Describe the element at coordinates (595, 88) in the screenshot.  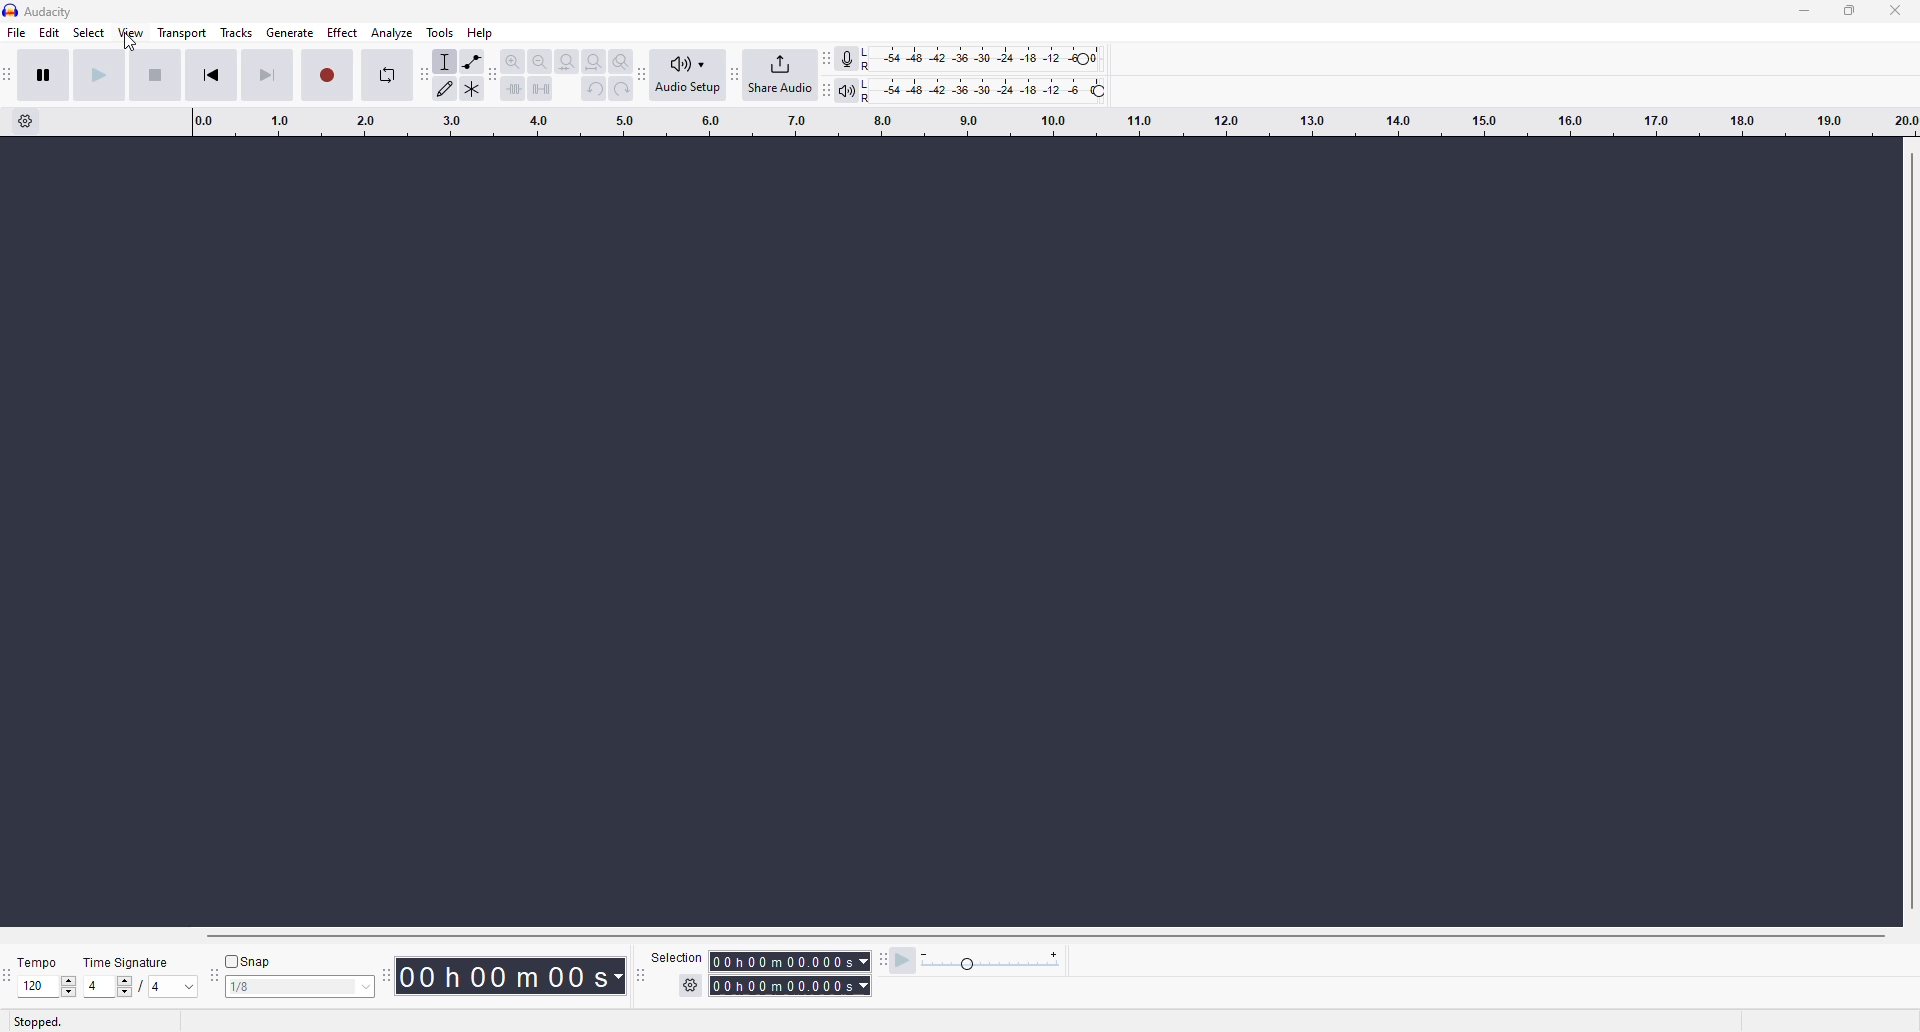
I see `undo` at that location.